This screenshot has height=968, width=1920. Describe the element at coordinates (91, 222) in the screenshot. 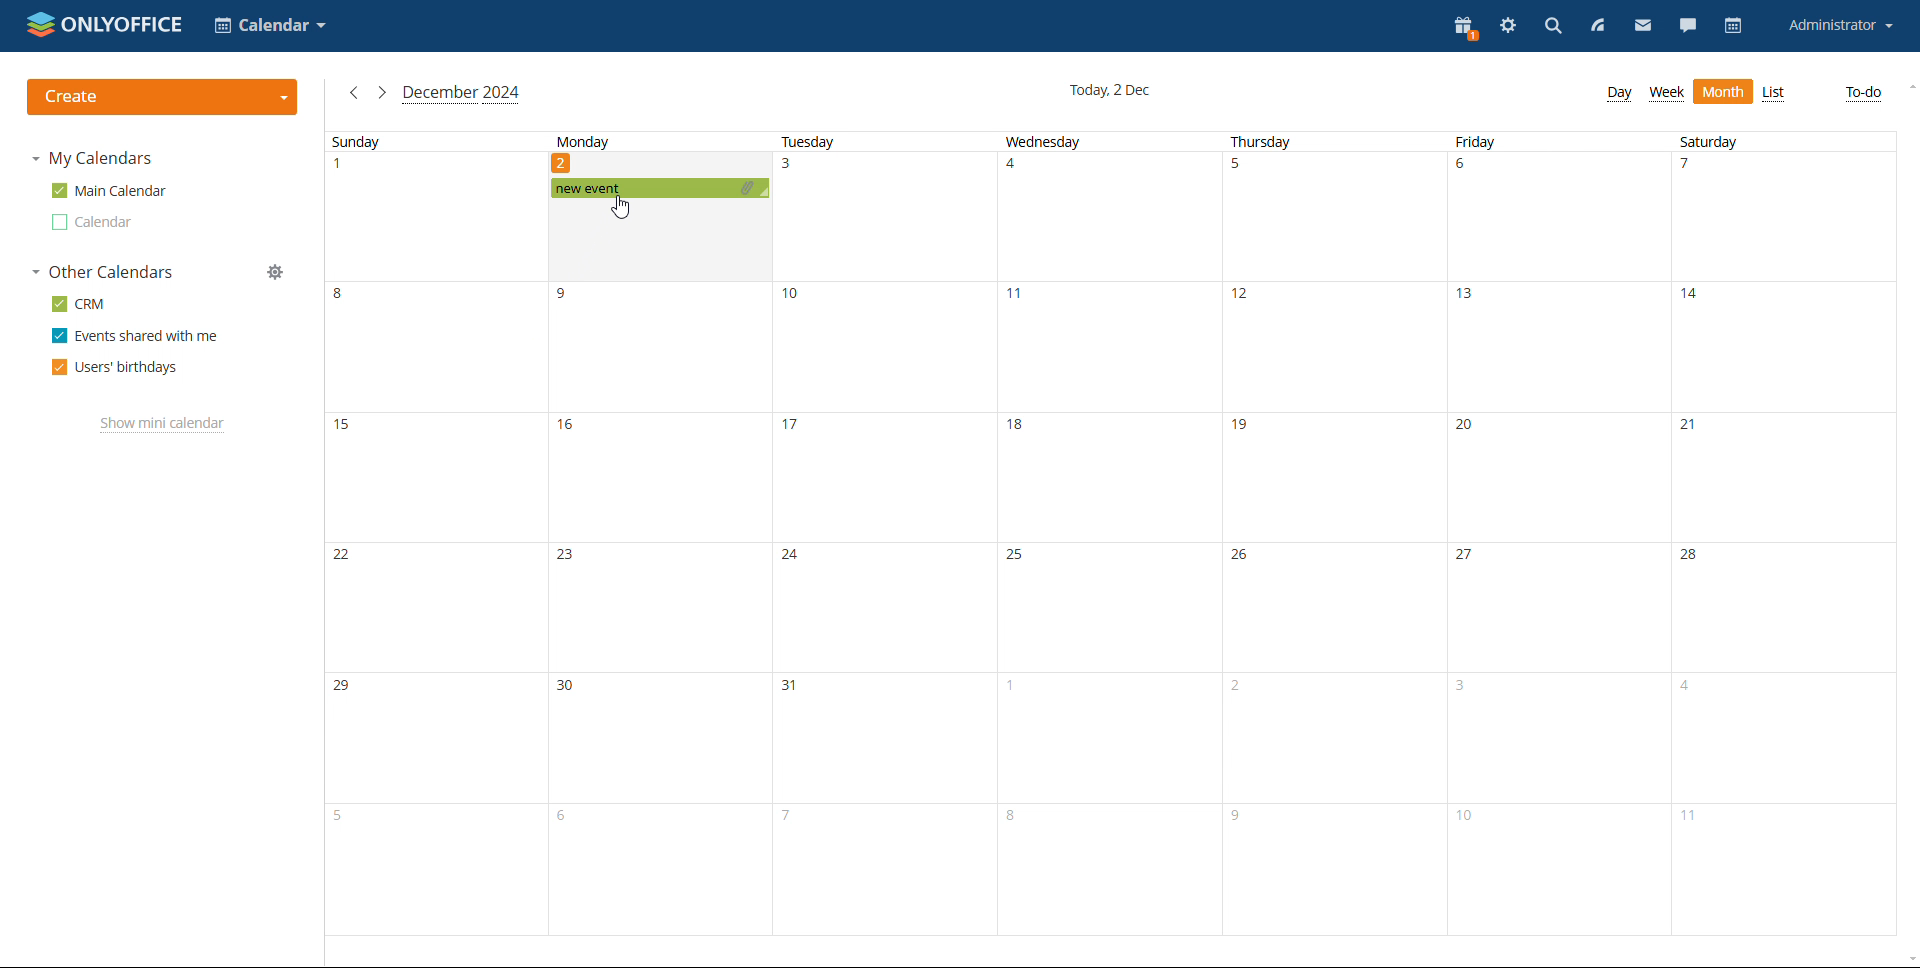

I see `Calendar` at that location.